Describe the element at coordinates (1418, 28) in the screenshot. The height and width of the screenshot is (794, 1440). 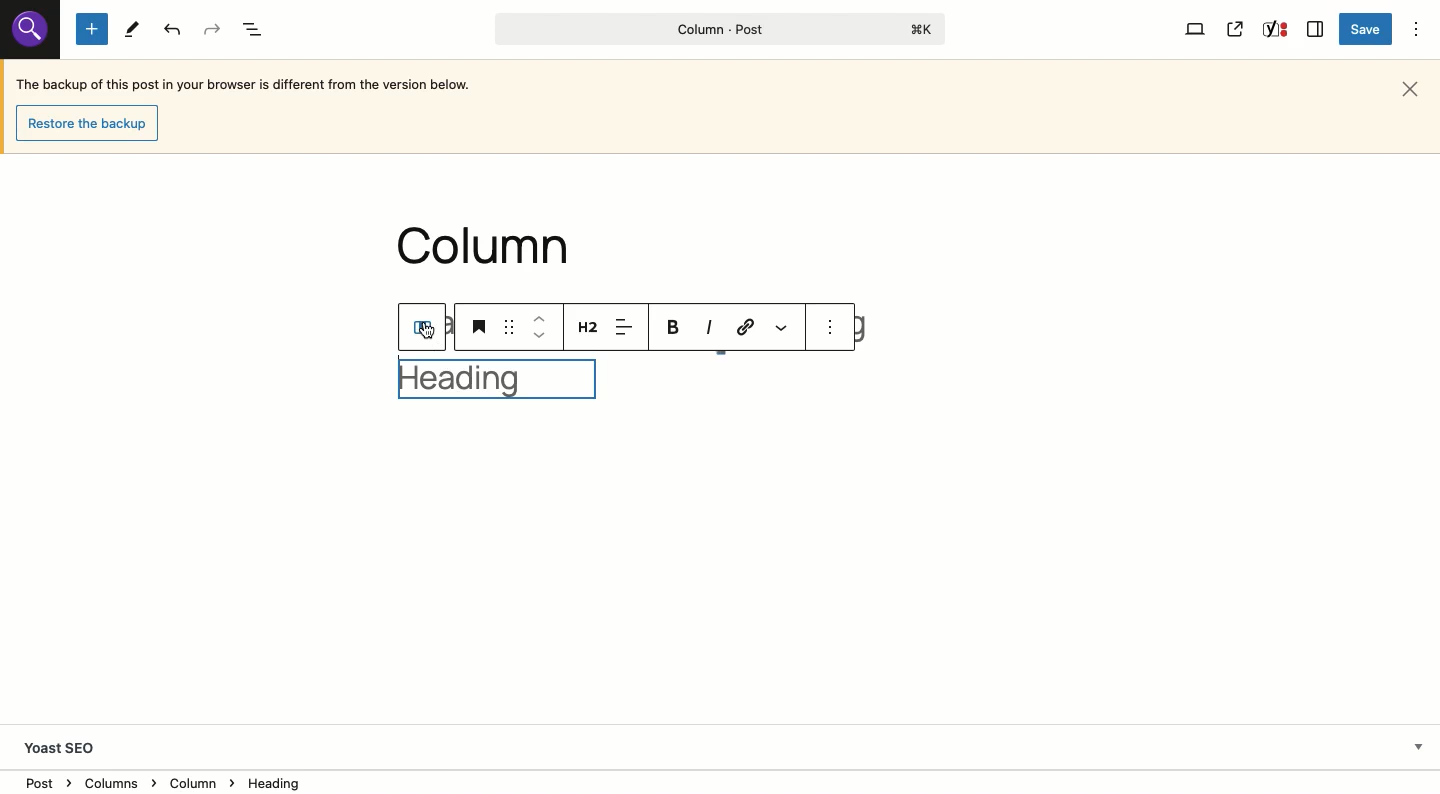
I see `Options` at that location.